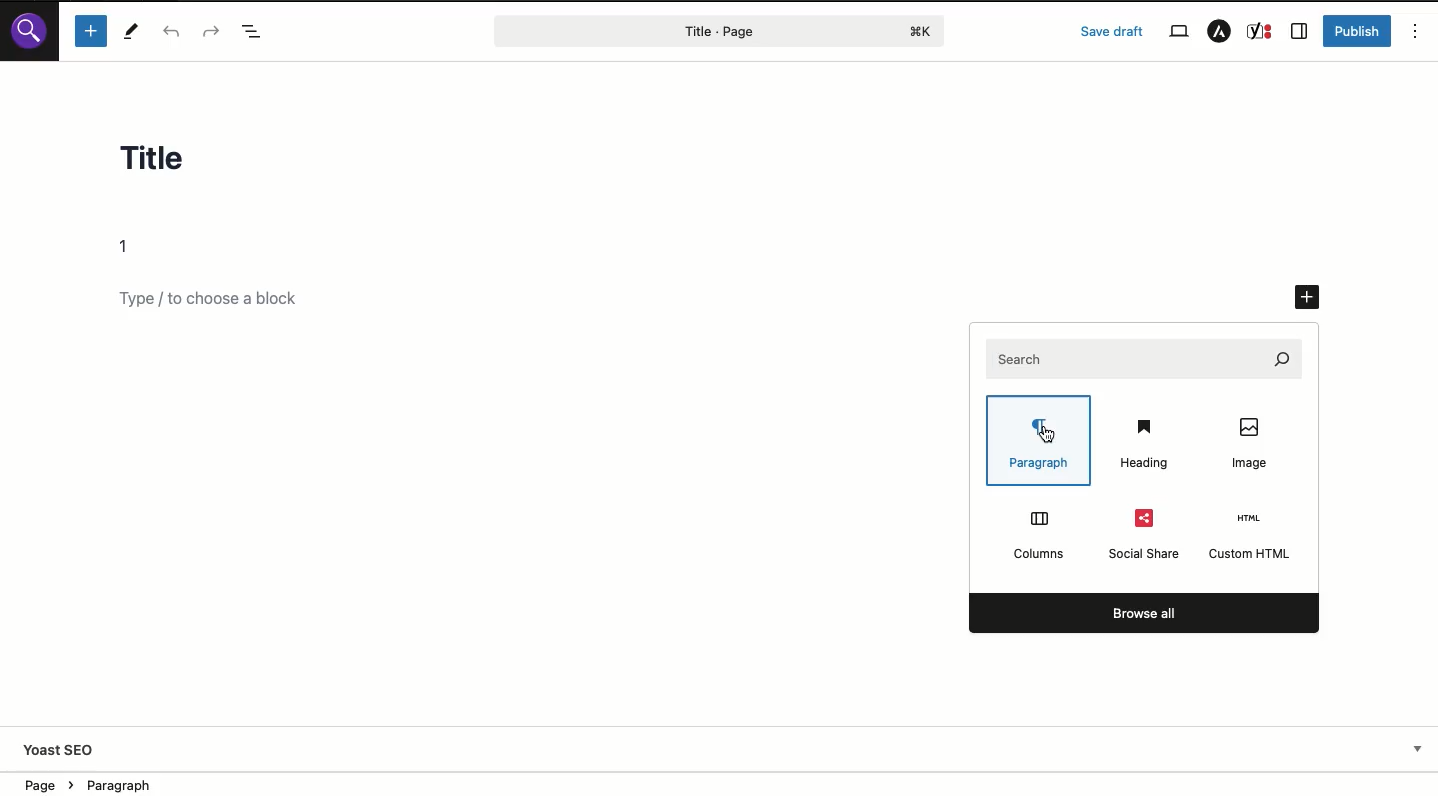 The width and height of the screenshot is (1438, 796). I want to click on Redo, so click(210, 30).